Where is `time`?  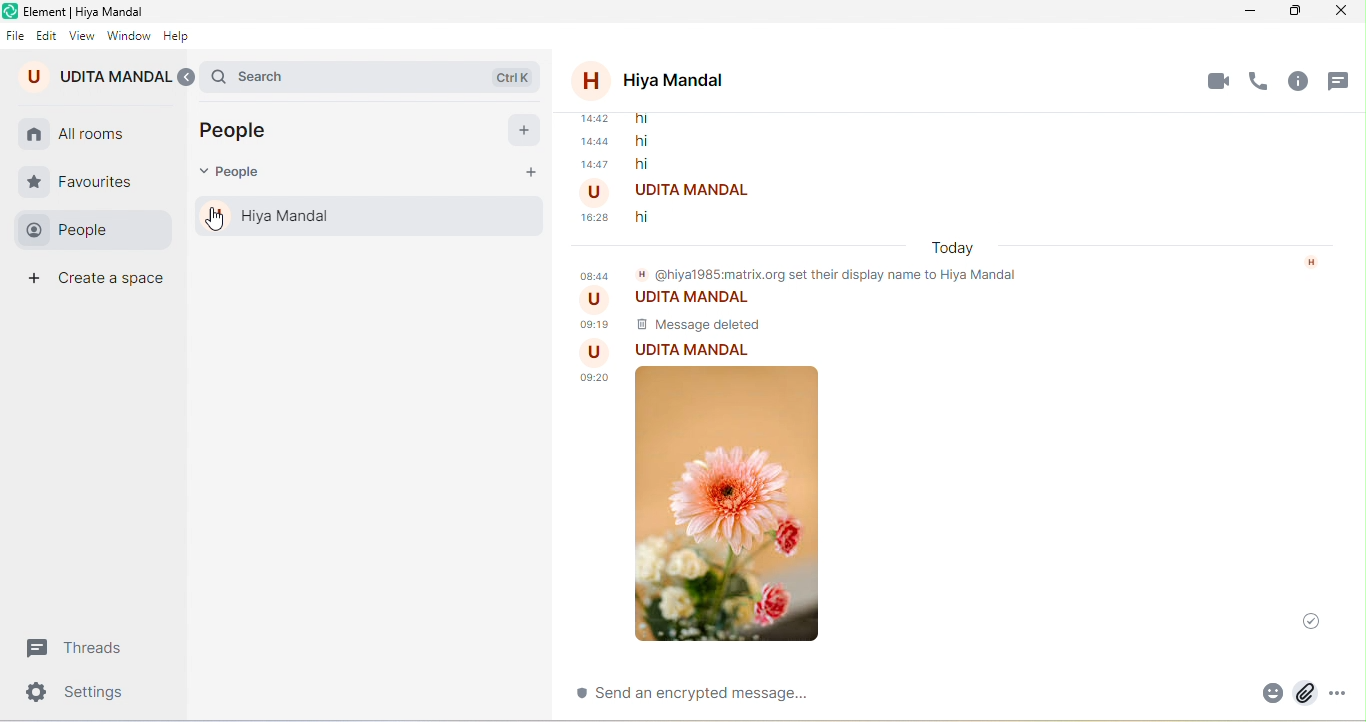
time is located at coordinates (596, 219).